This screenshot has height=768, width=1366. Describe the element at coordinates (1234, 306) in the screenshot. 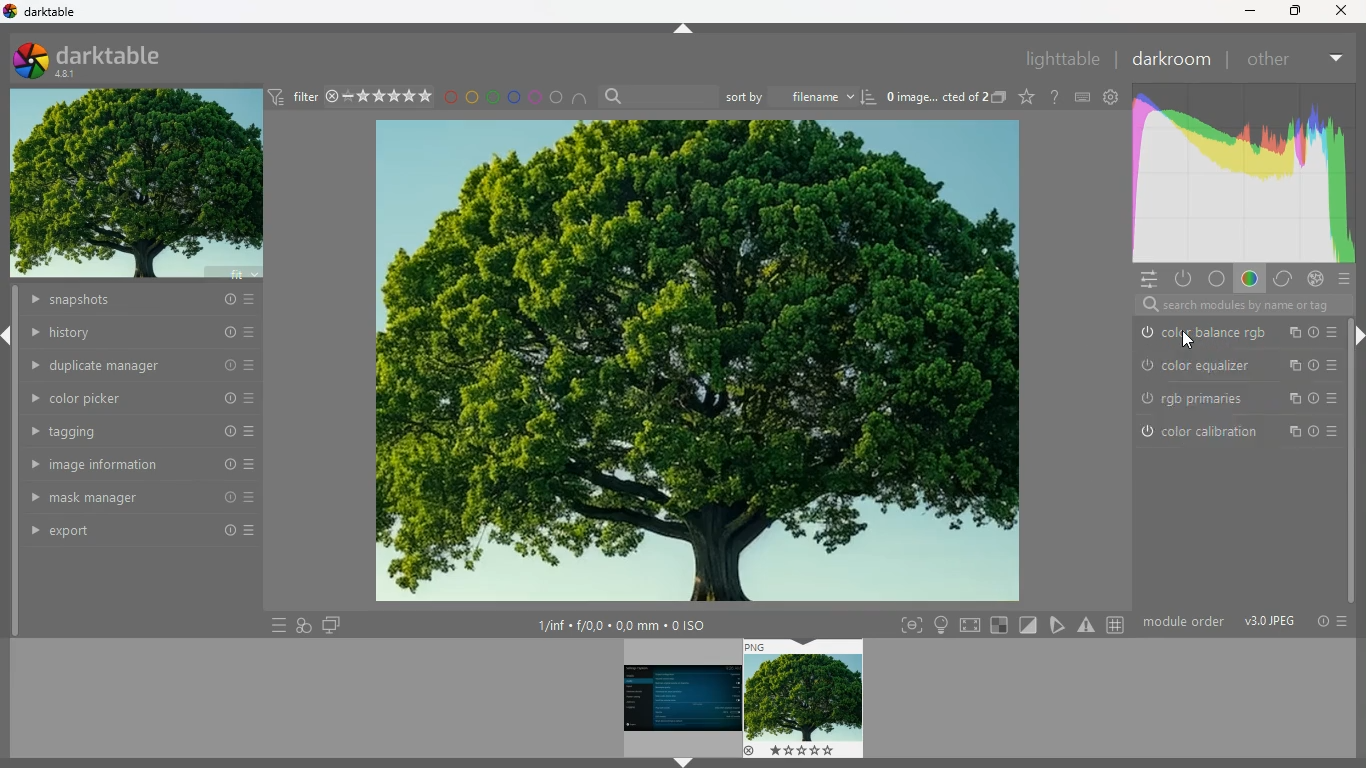

I see `search` at that location.